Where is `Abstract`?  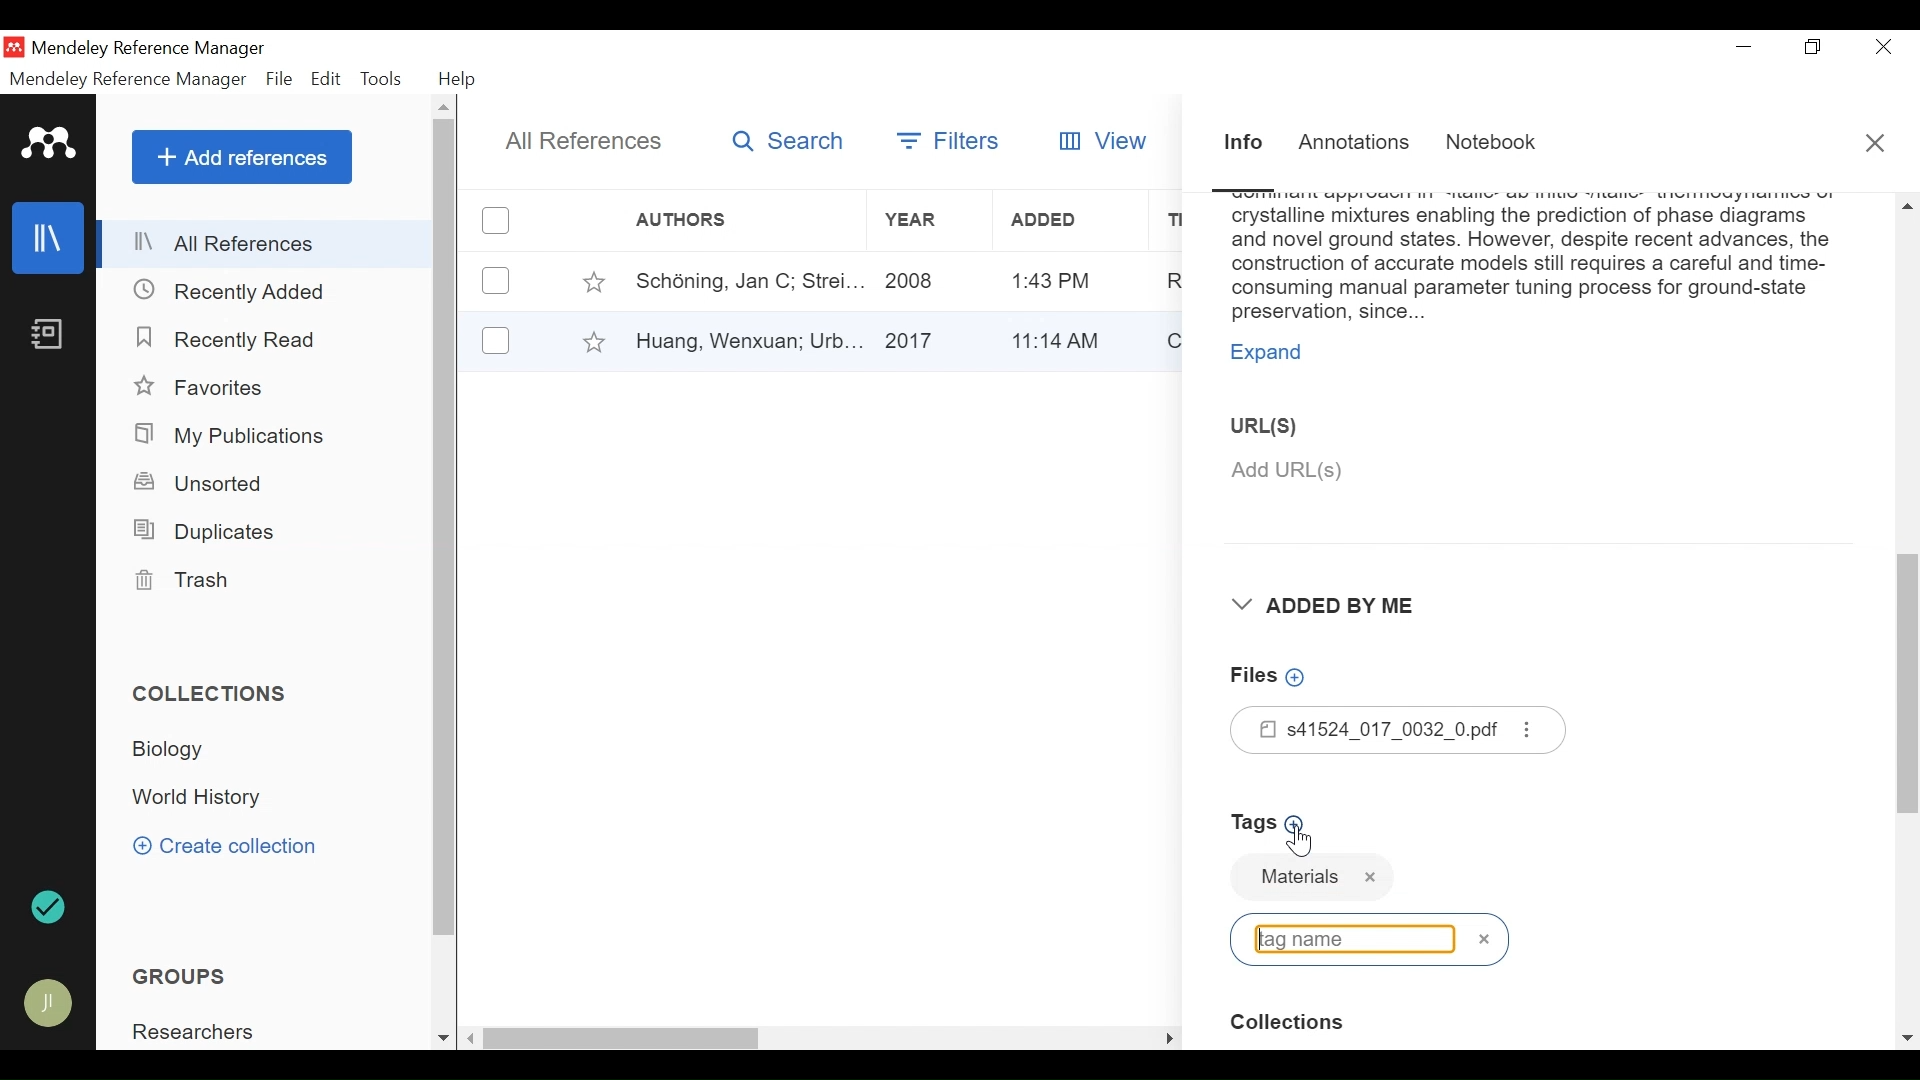 Abstract is located at coordinates (1532, 260).